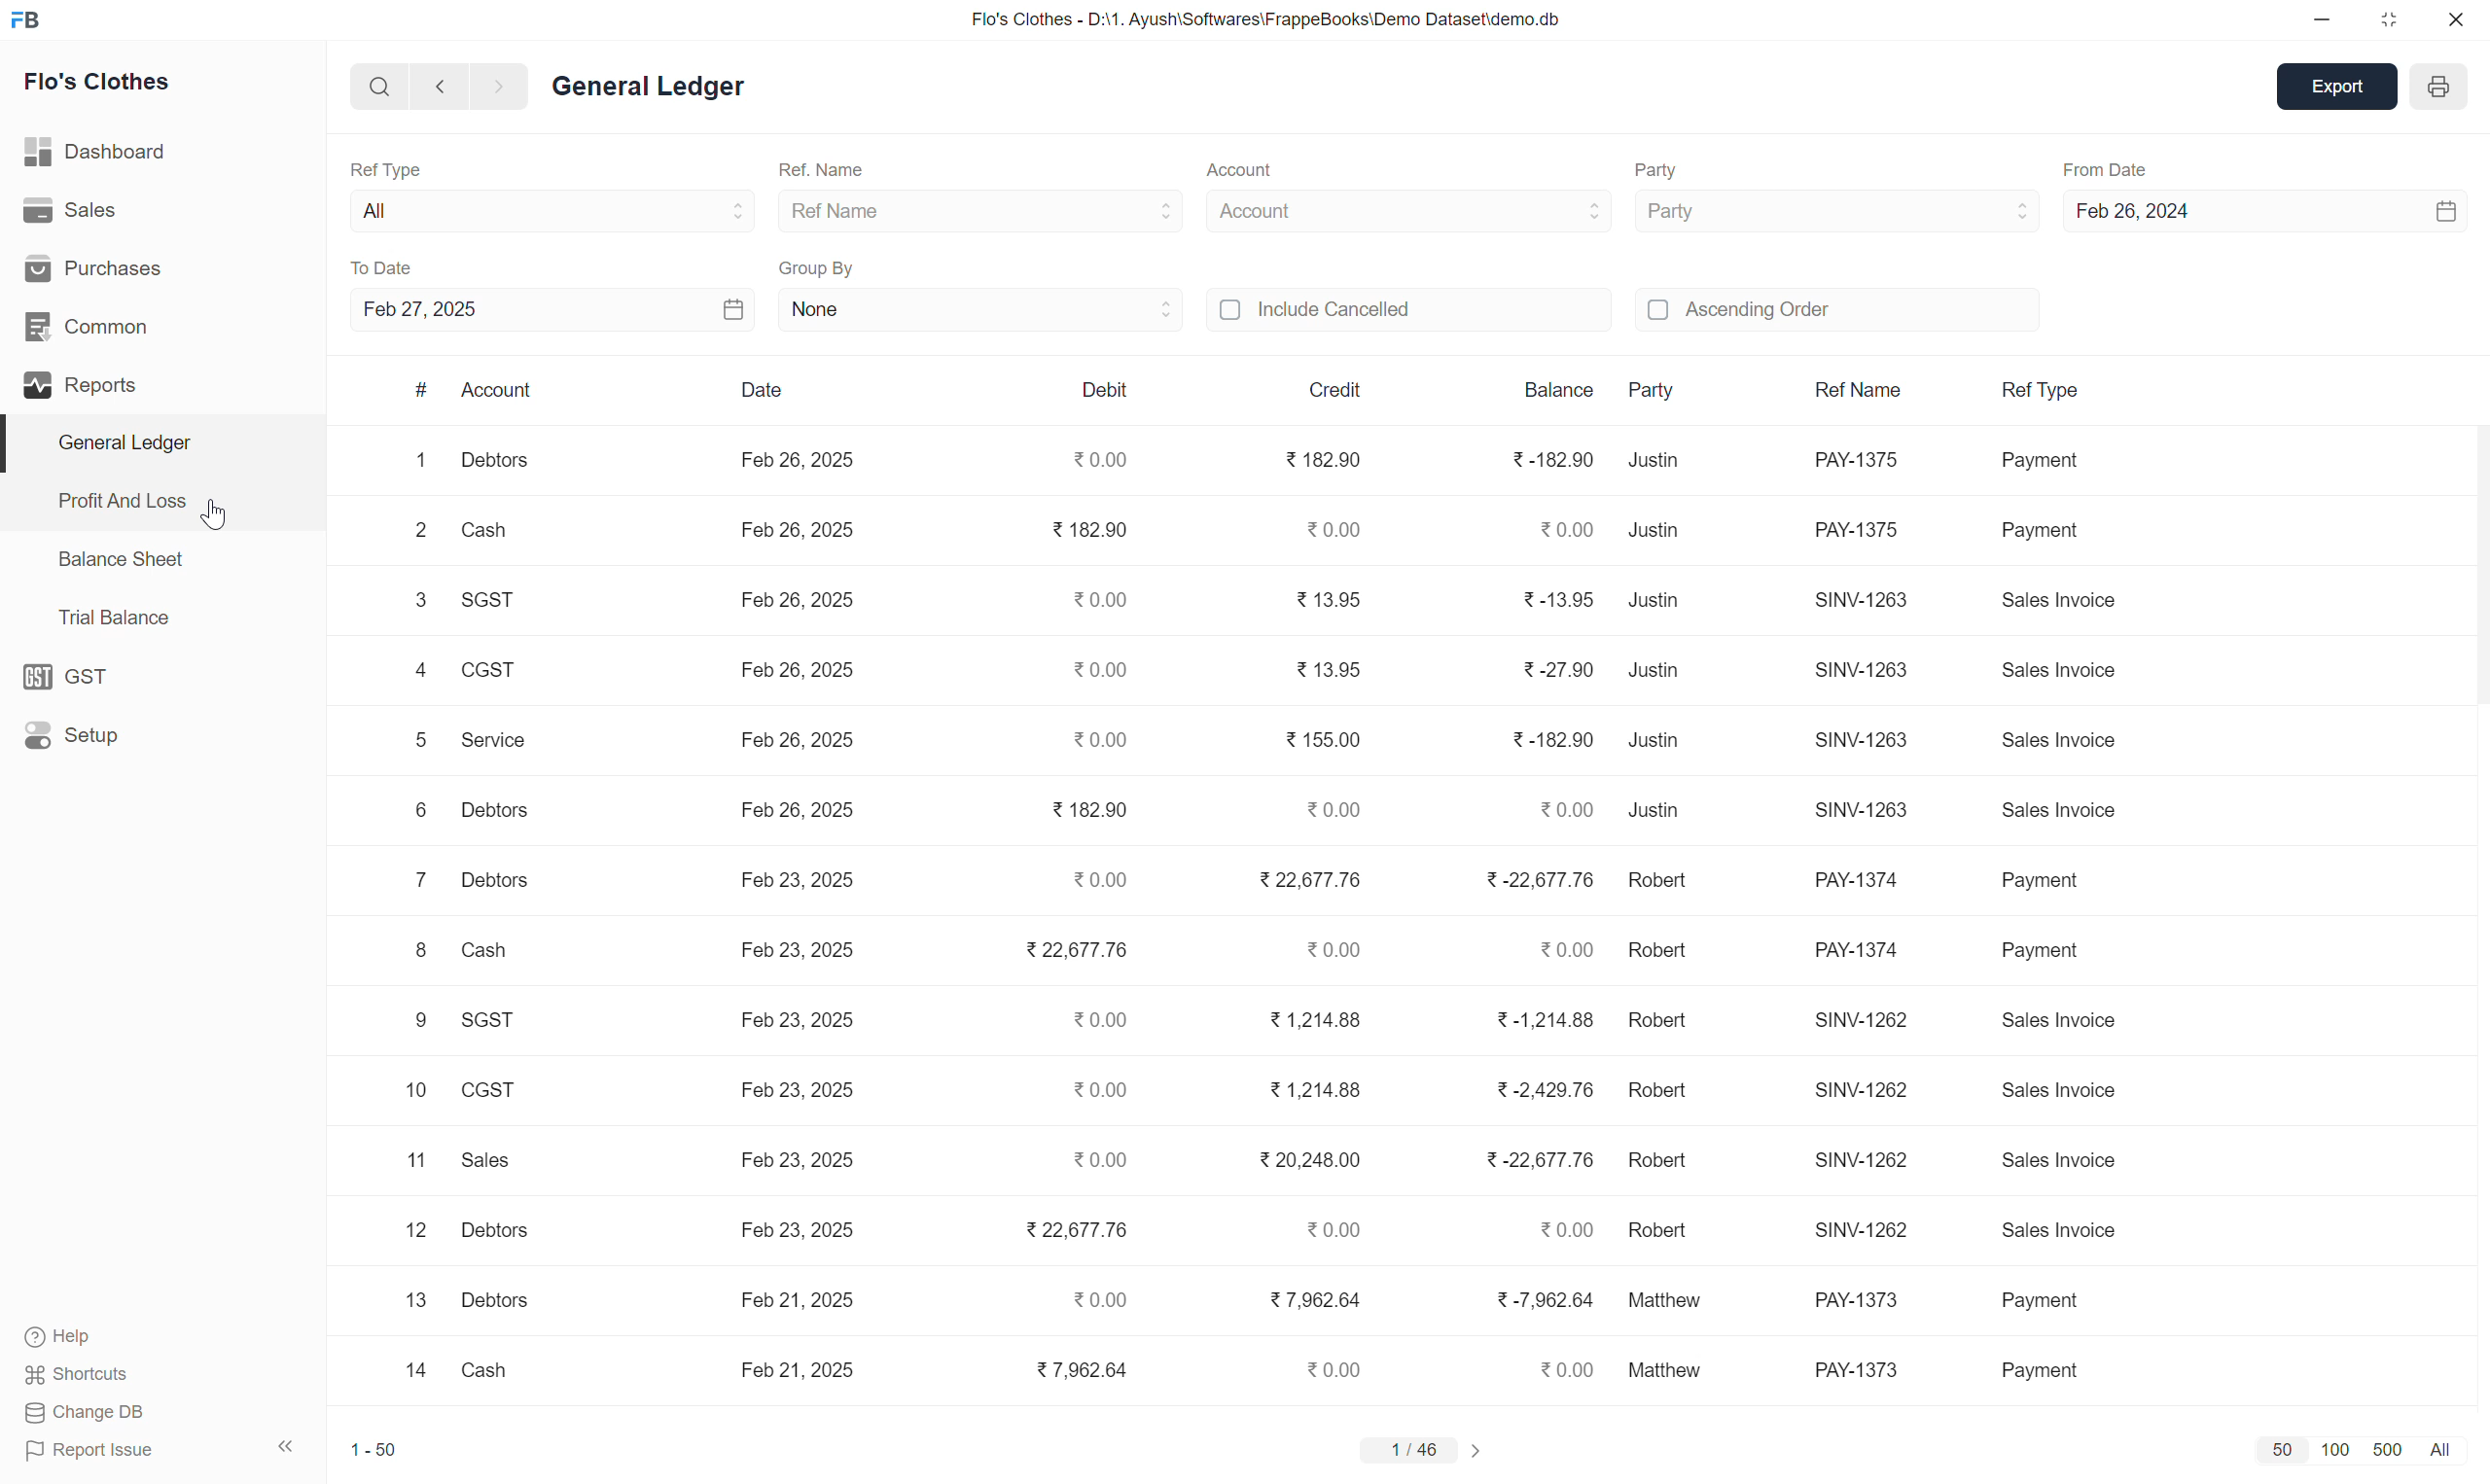 The image size is (2490, 1484). What do you see at coordinates (2381, 1447) in the screenshot?
I see `500` at bounding box center [2381, 1447].